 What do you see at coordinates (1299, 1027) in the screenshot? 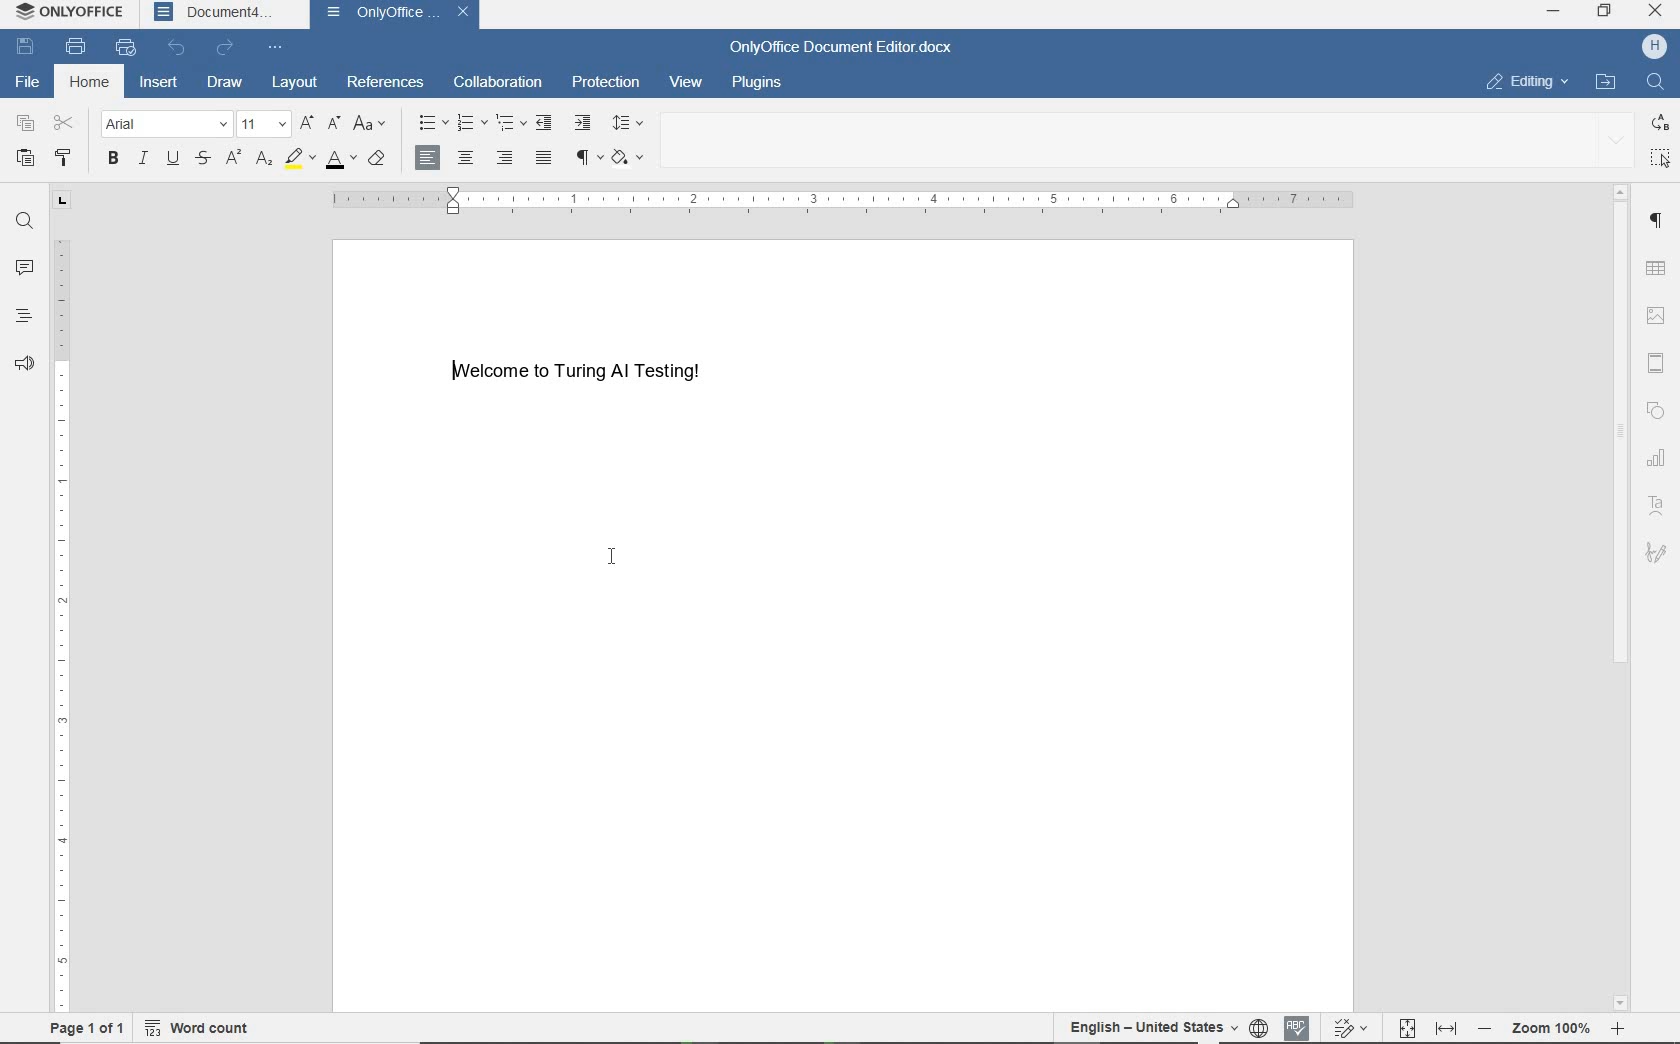
I see `spell checking` at bounding box center [1299, 1027].